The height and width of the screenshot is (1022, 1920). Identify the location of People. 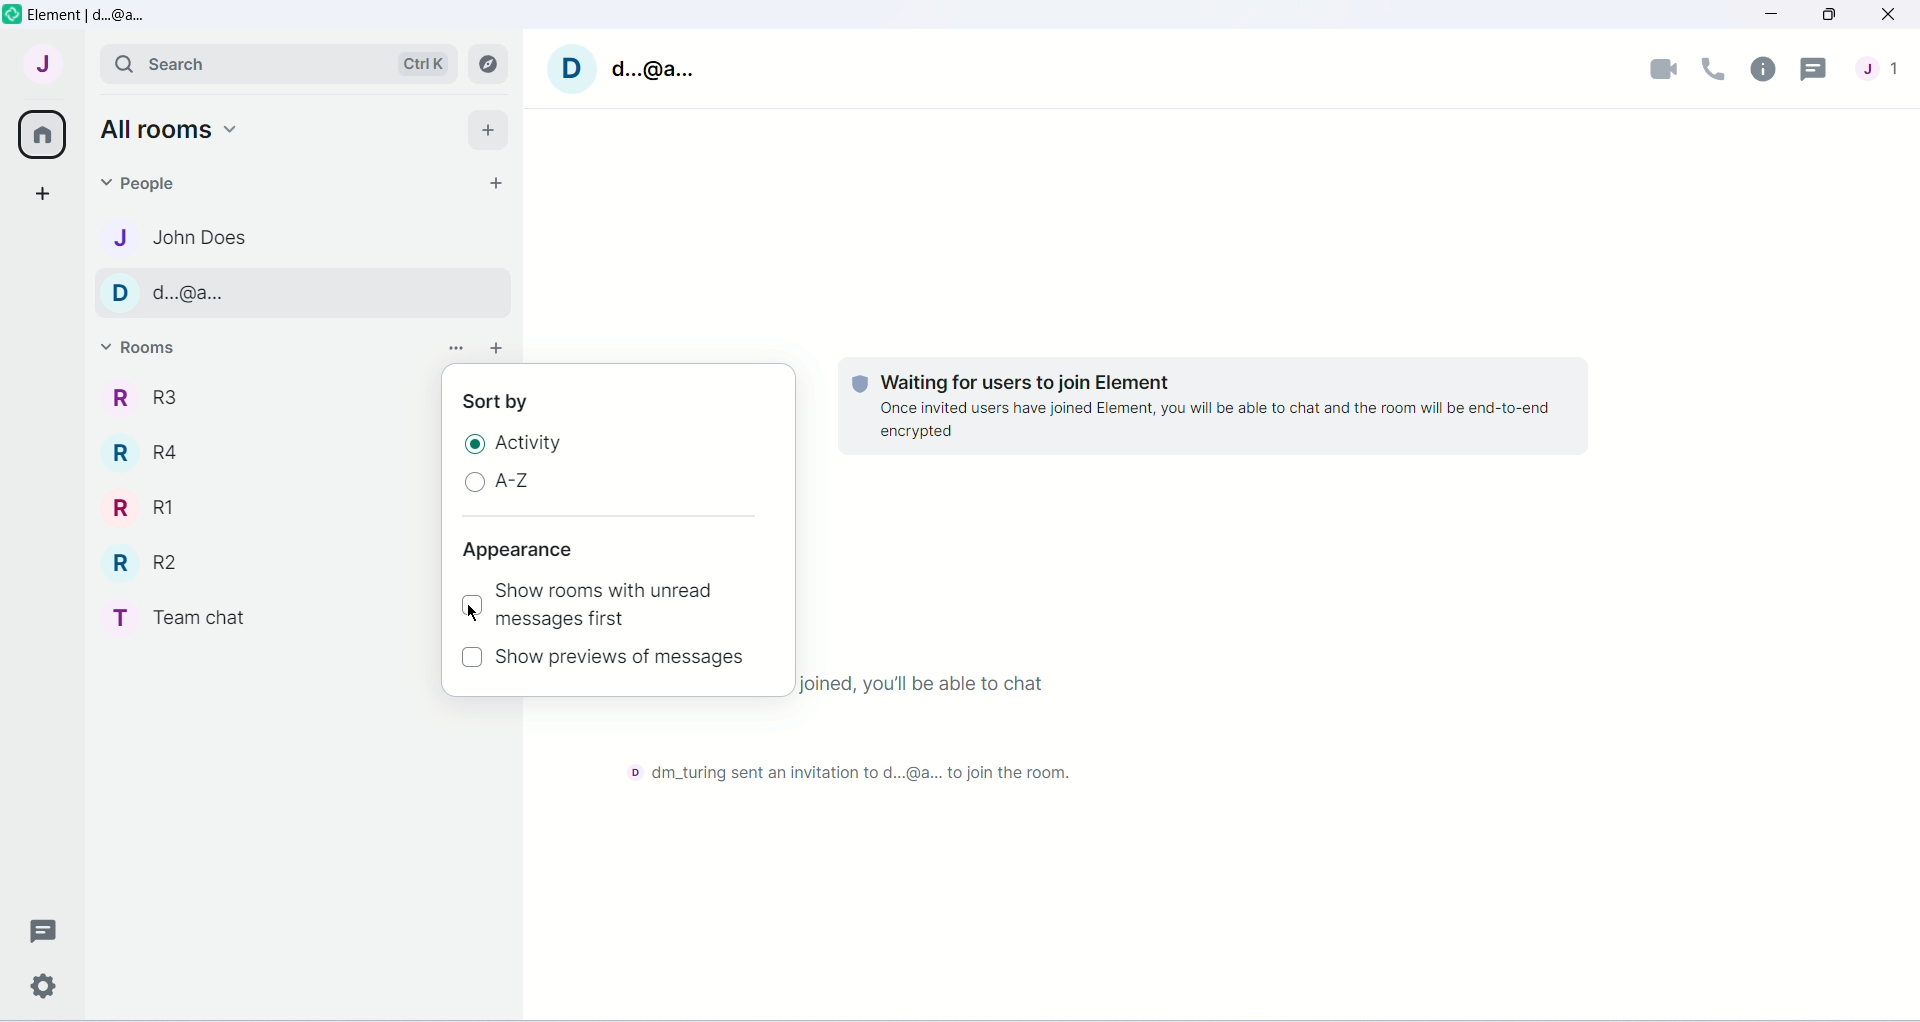
(148, 183).